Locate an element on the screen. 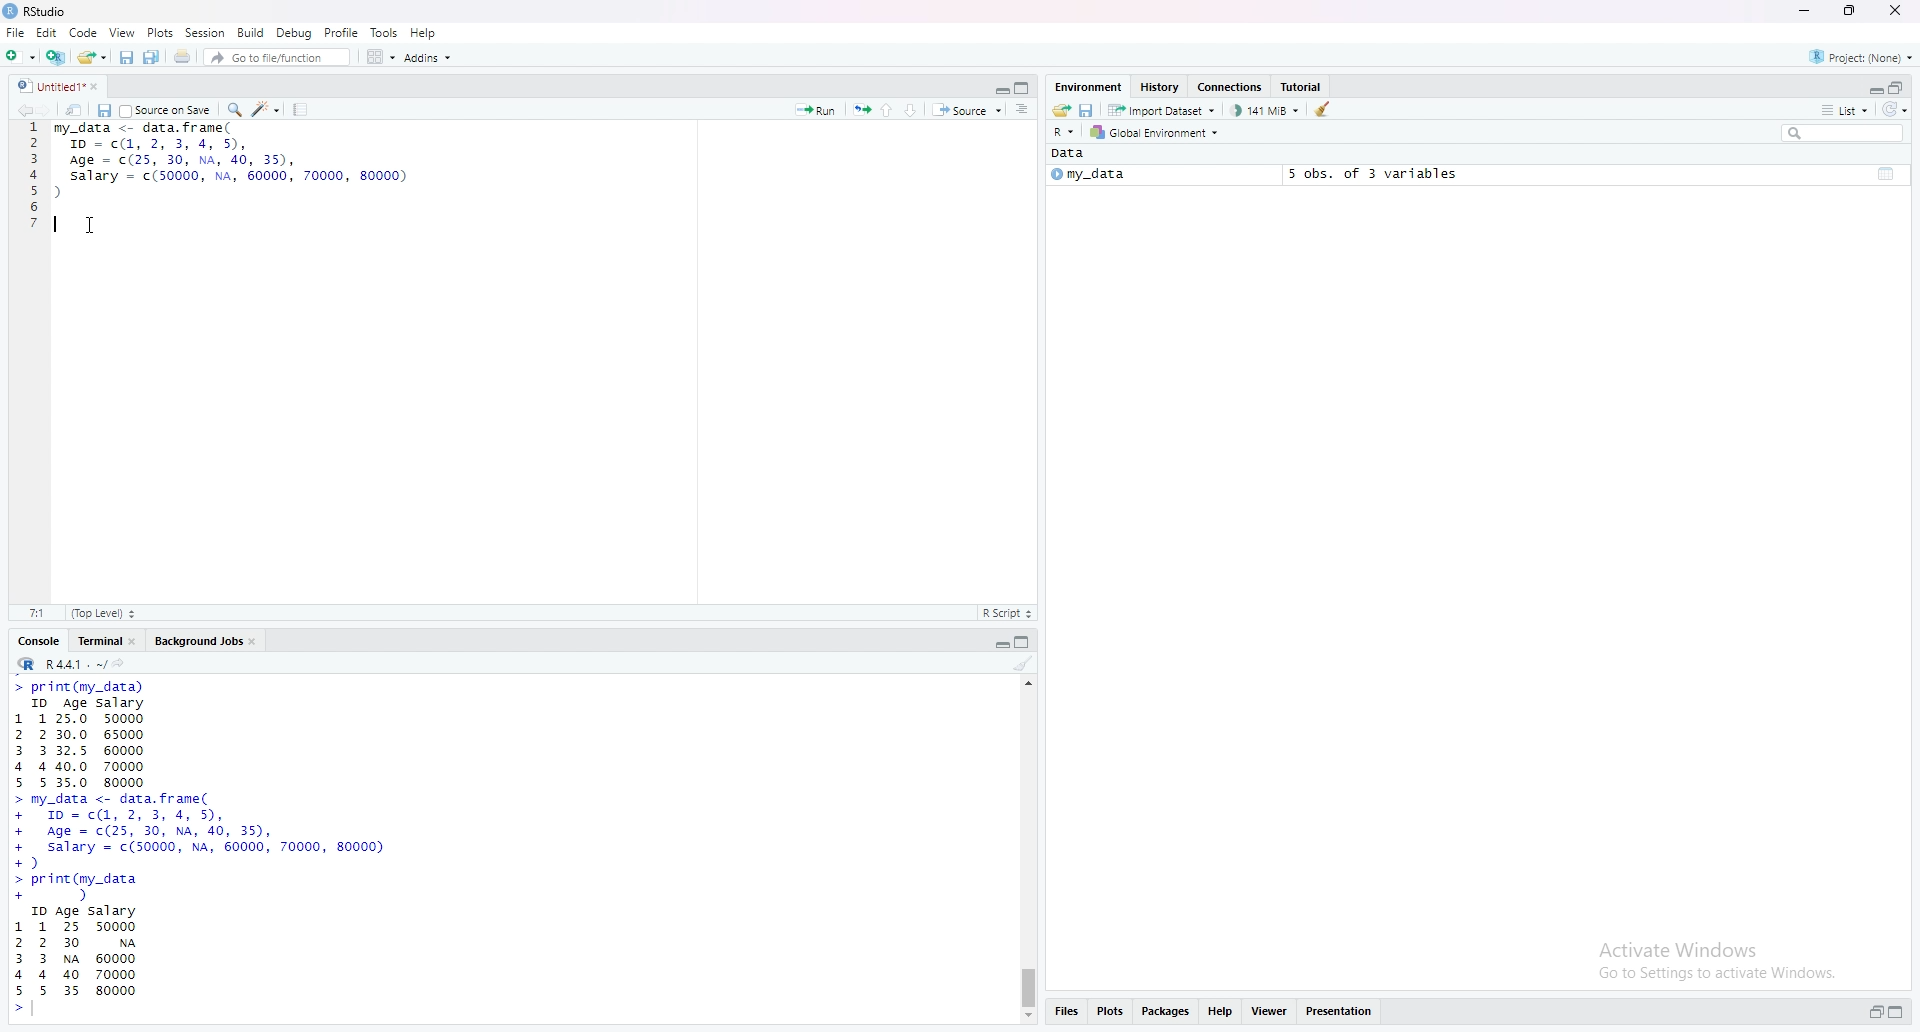  clear console is located at coordinates (1025, 665).